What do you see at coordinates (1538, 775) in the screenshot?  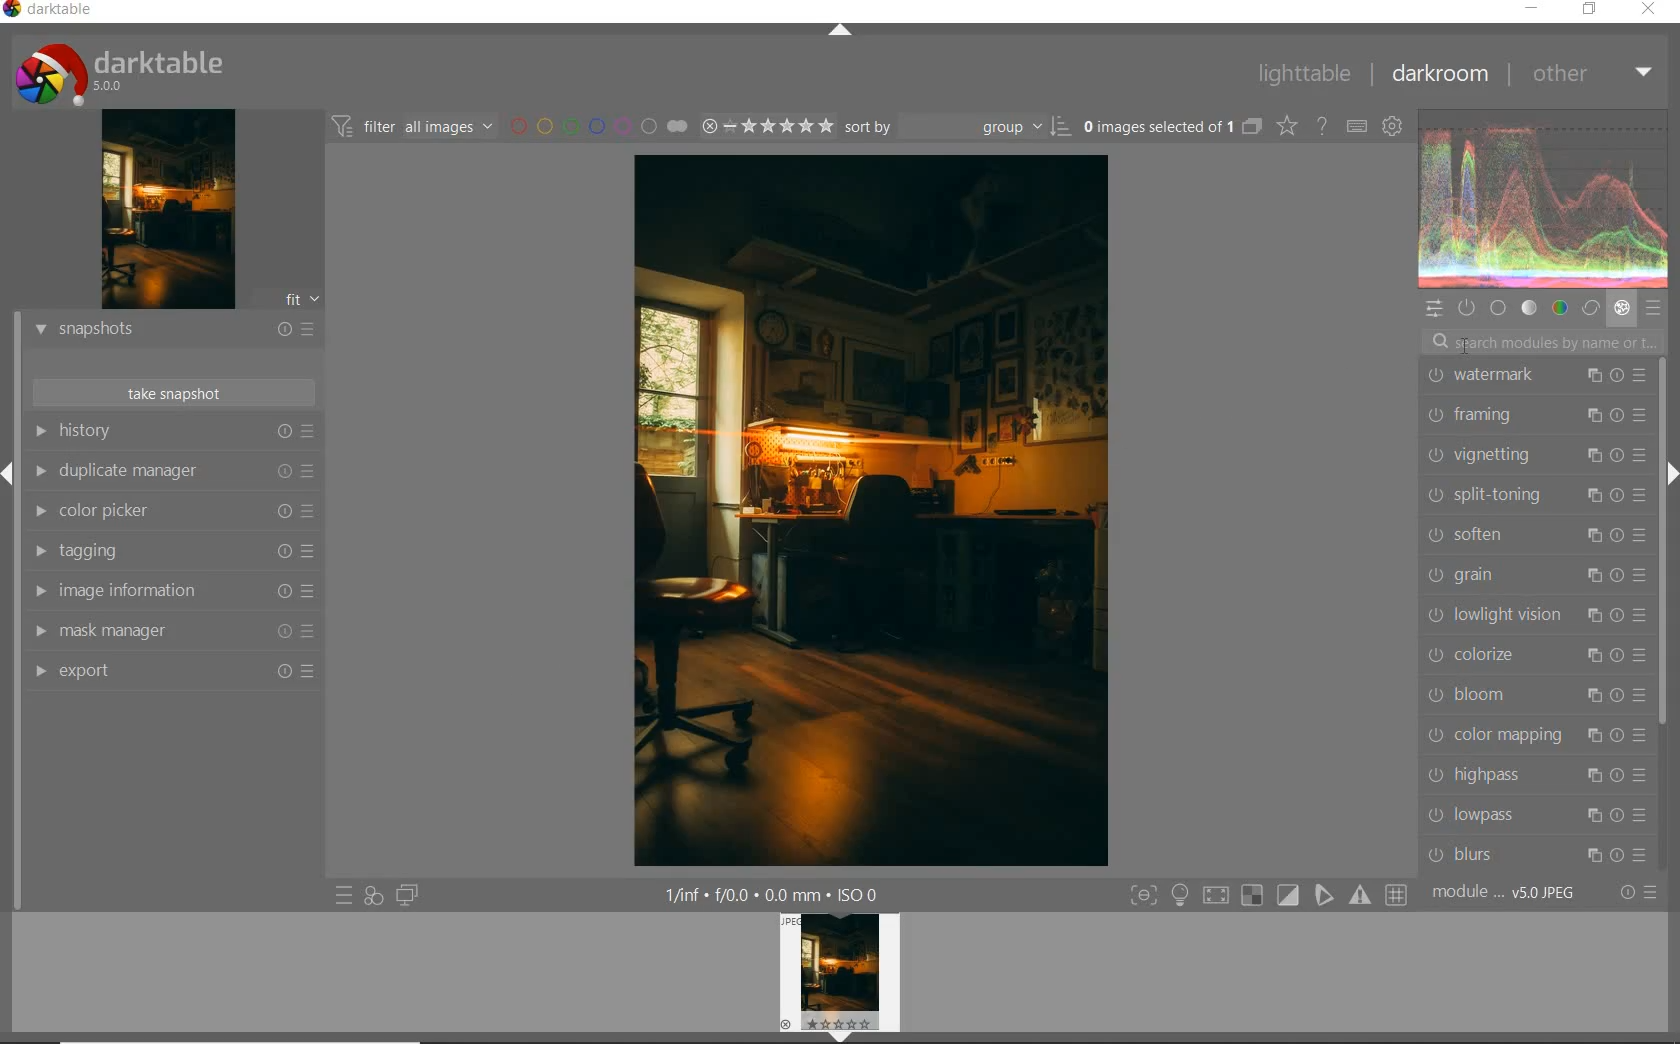 I see `highpass` at bounding box center [1538, 775].